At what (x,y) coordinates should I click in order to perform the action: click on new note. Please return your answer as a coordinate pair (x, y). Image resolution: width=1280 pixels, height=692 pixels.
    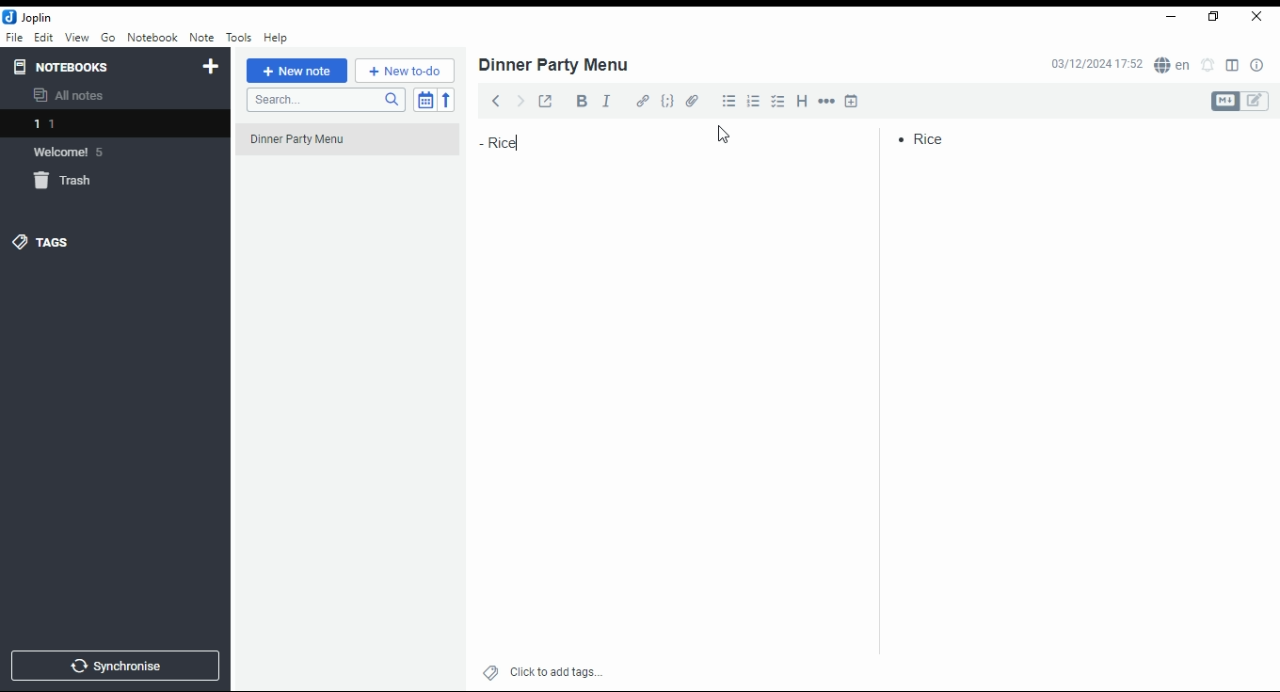
    Looking at the image, I should click on (296, 71).